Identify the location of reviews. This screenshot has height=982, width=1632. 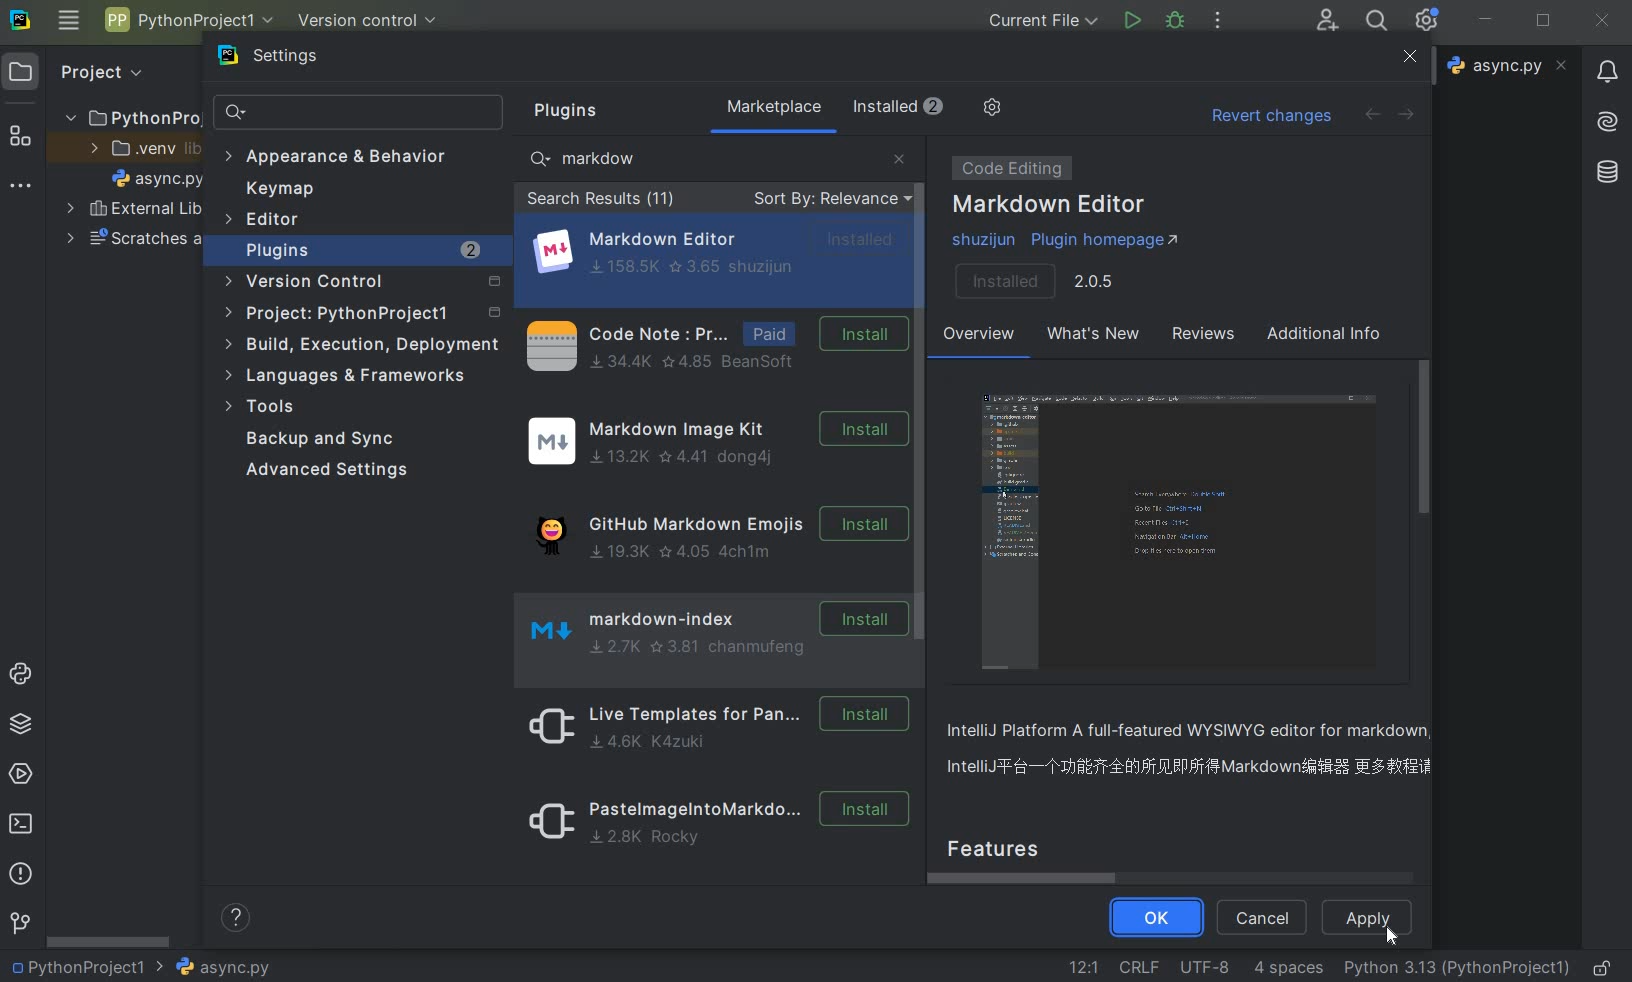
(1200, 337).